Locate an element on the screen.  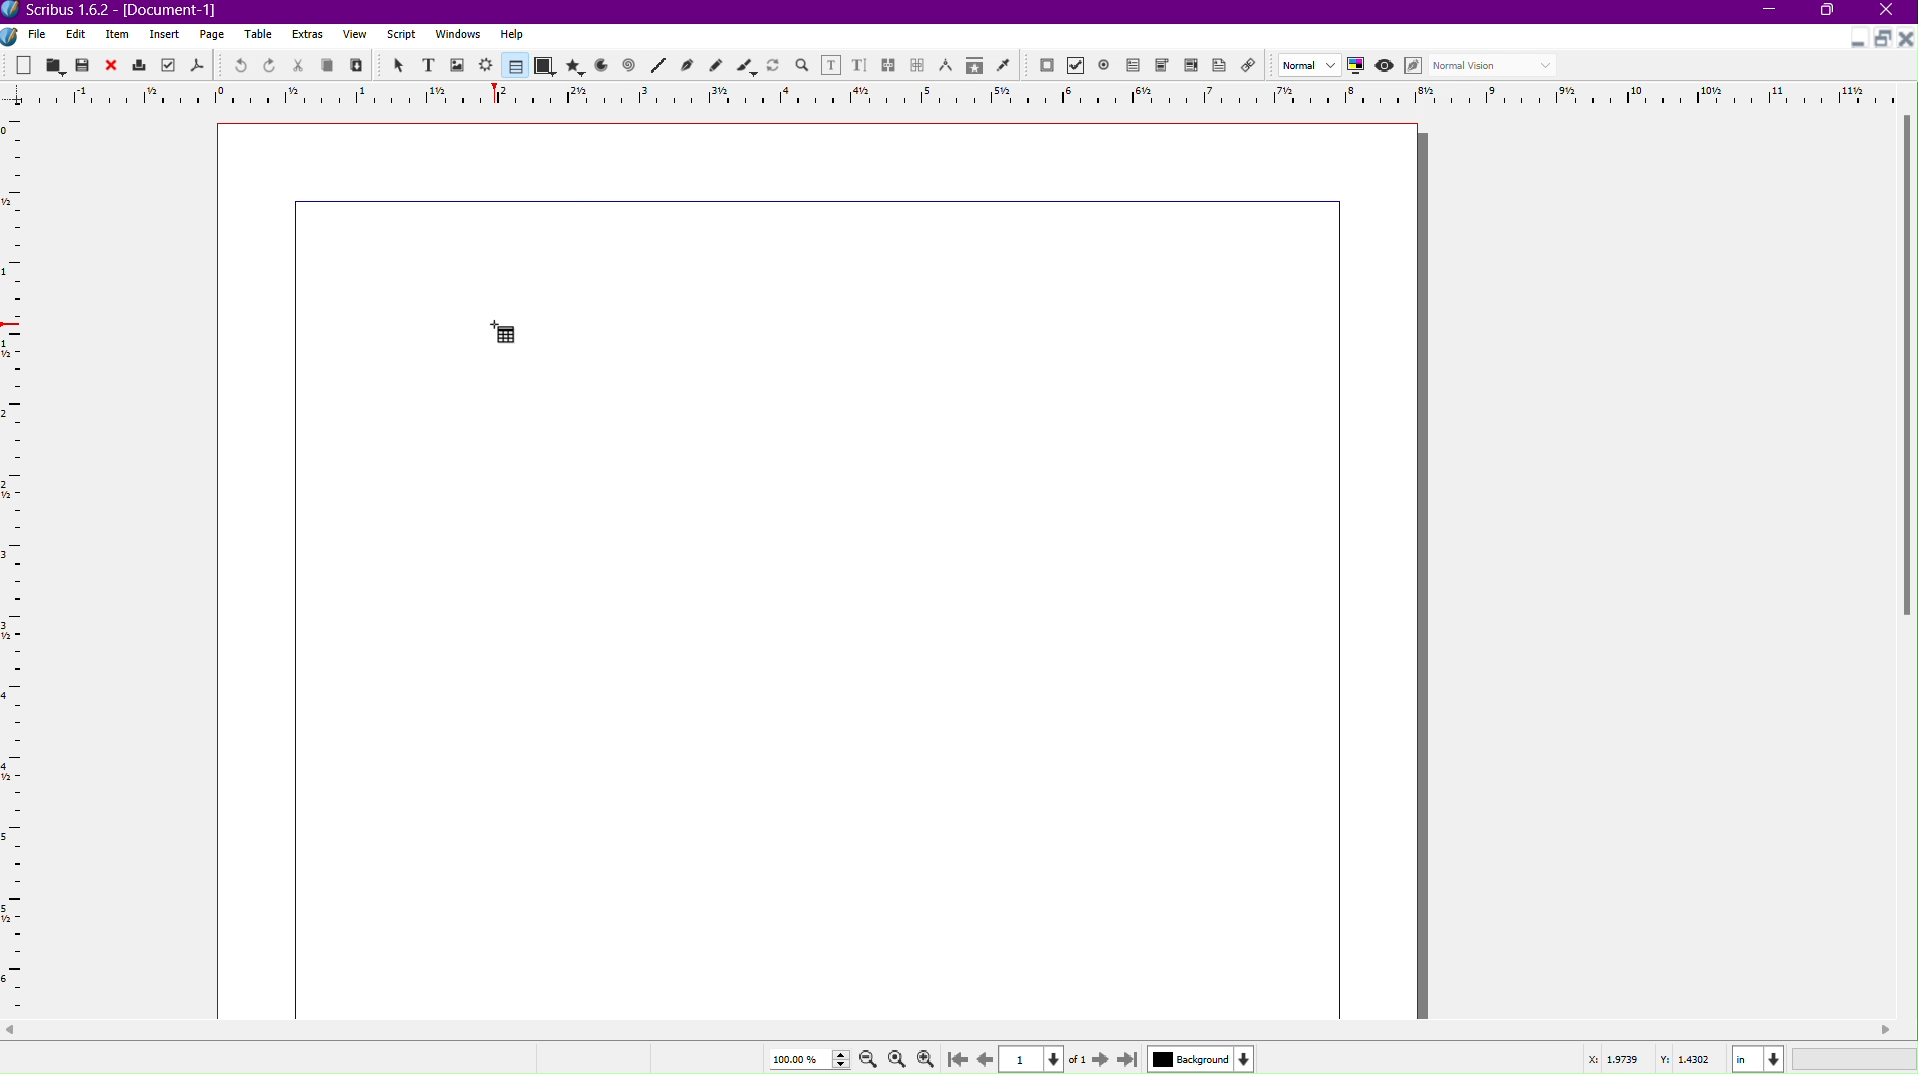
PDF Combo Box is located at coordinates (1165, 67).